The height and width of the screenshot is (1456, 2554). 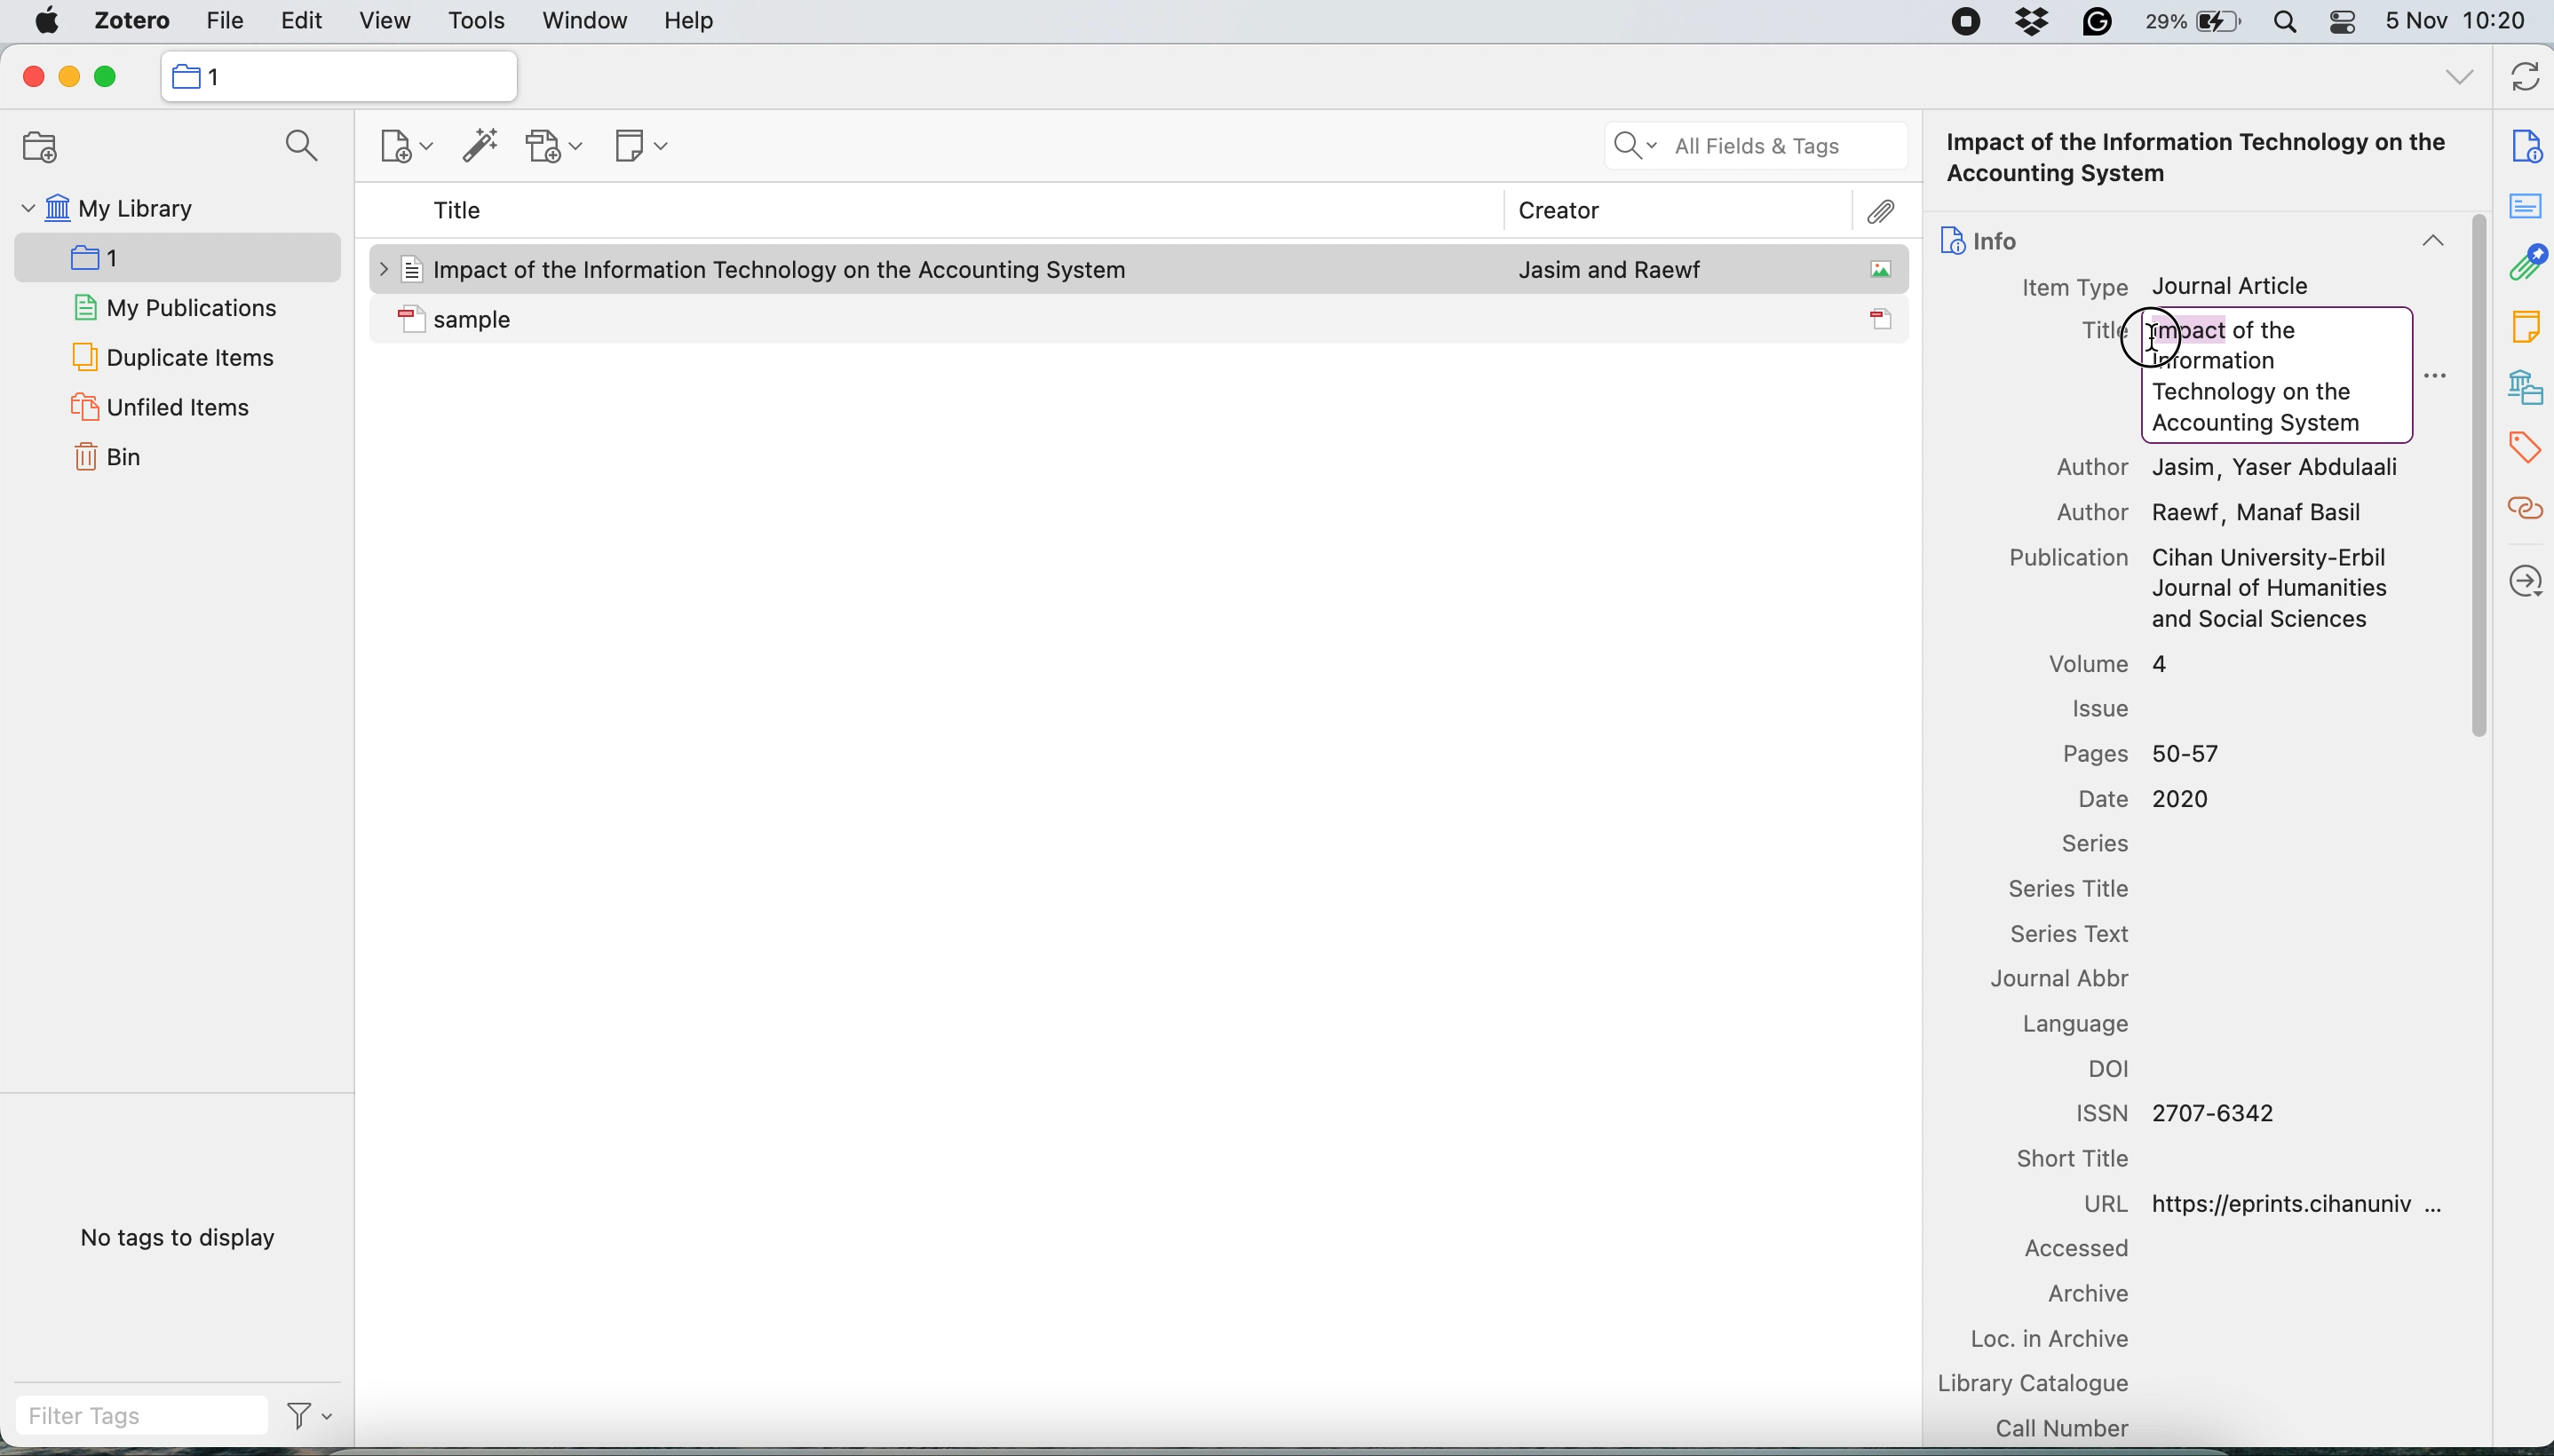 I want to click on abstract, so click(x=2524, y=207).